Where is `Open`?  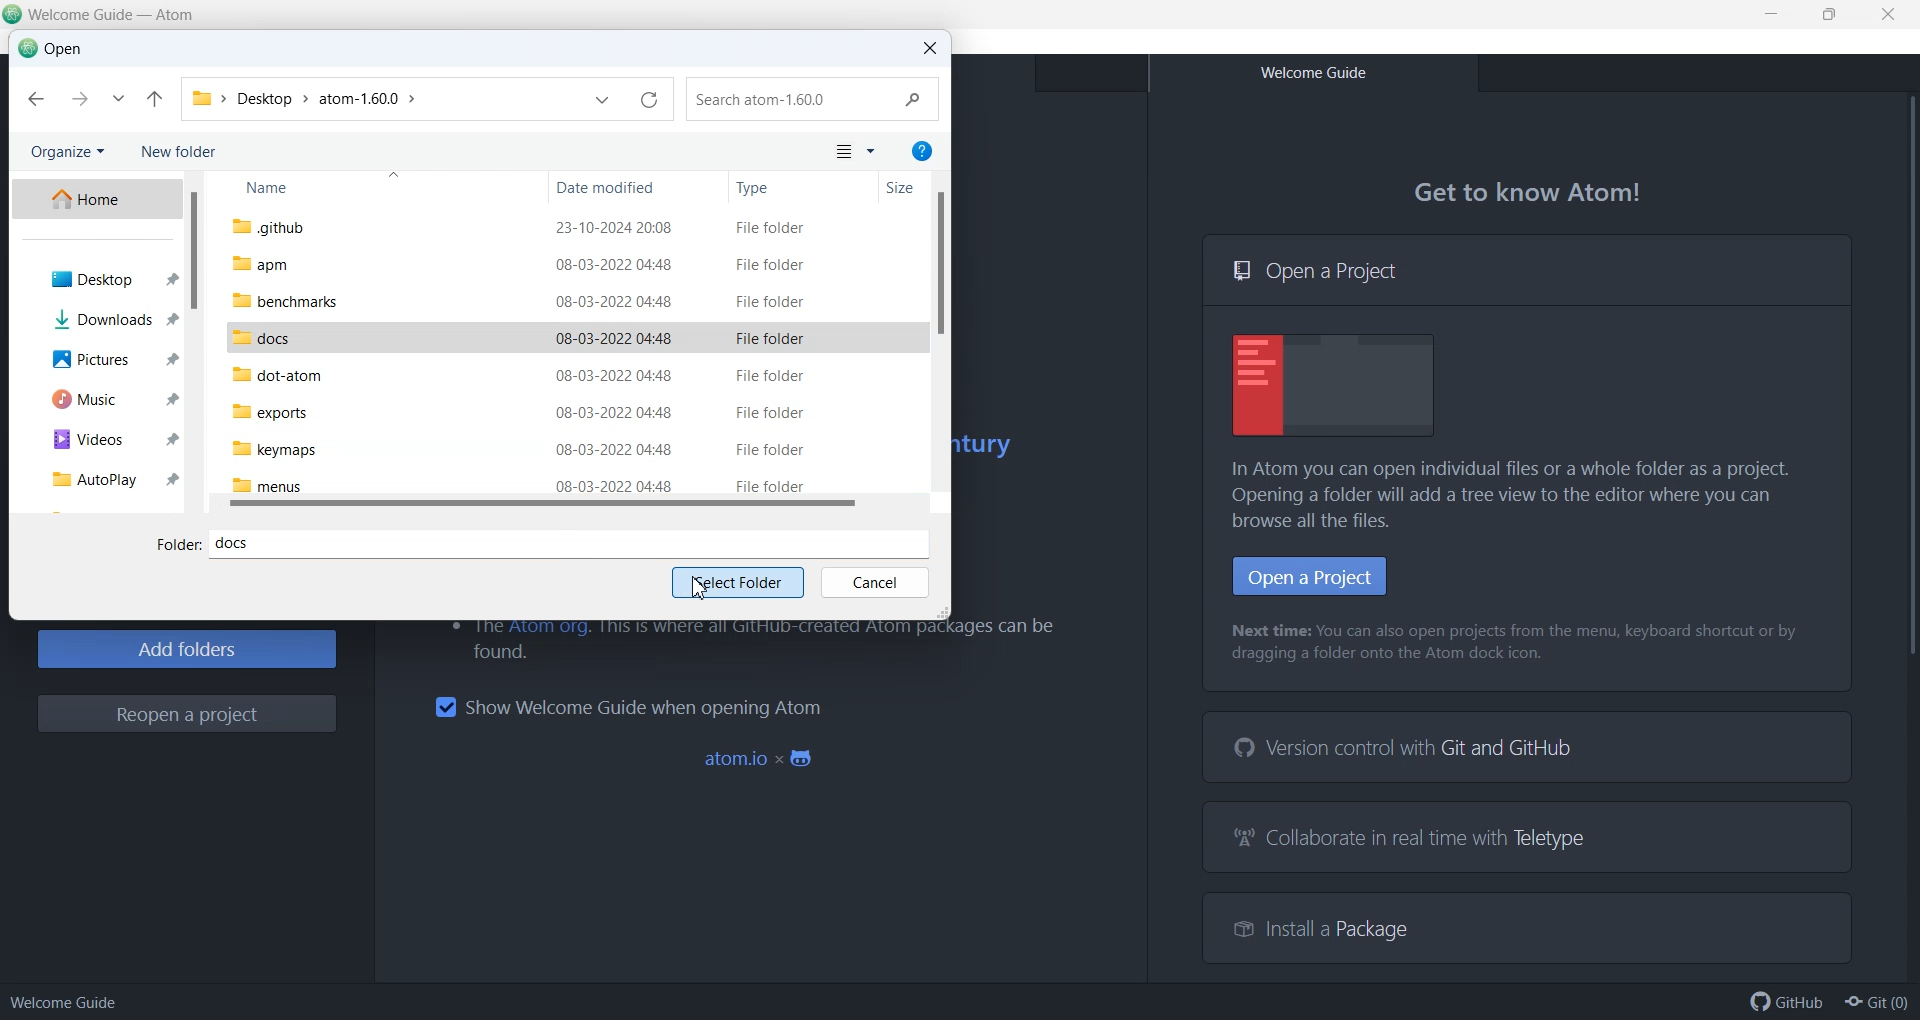 Open is located at coordinates (51, 49).